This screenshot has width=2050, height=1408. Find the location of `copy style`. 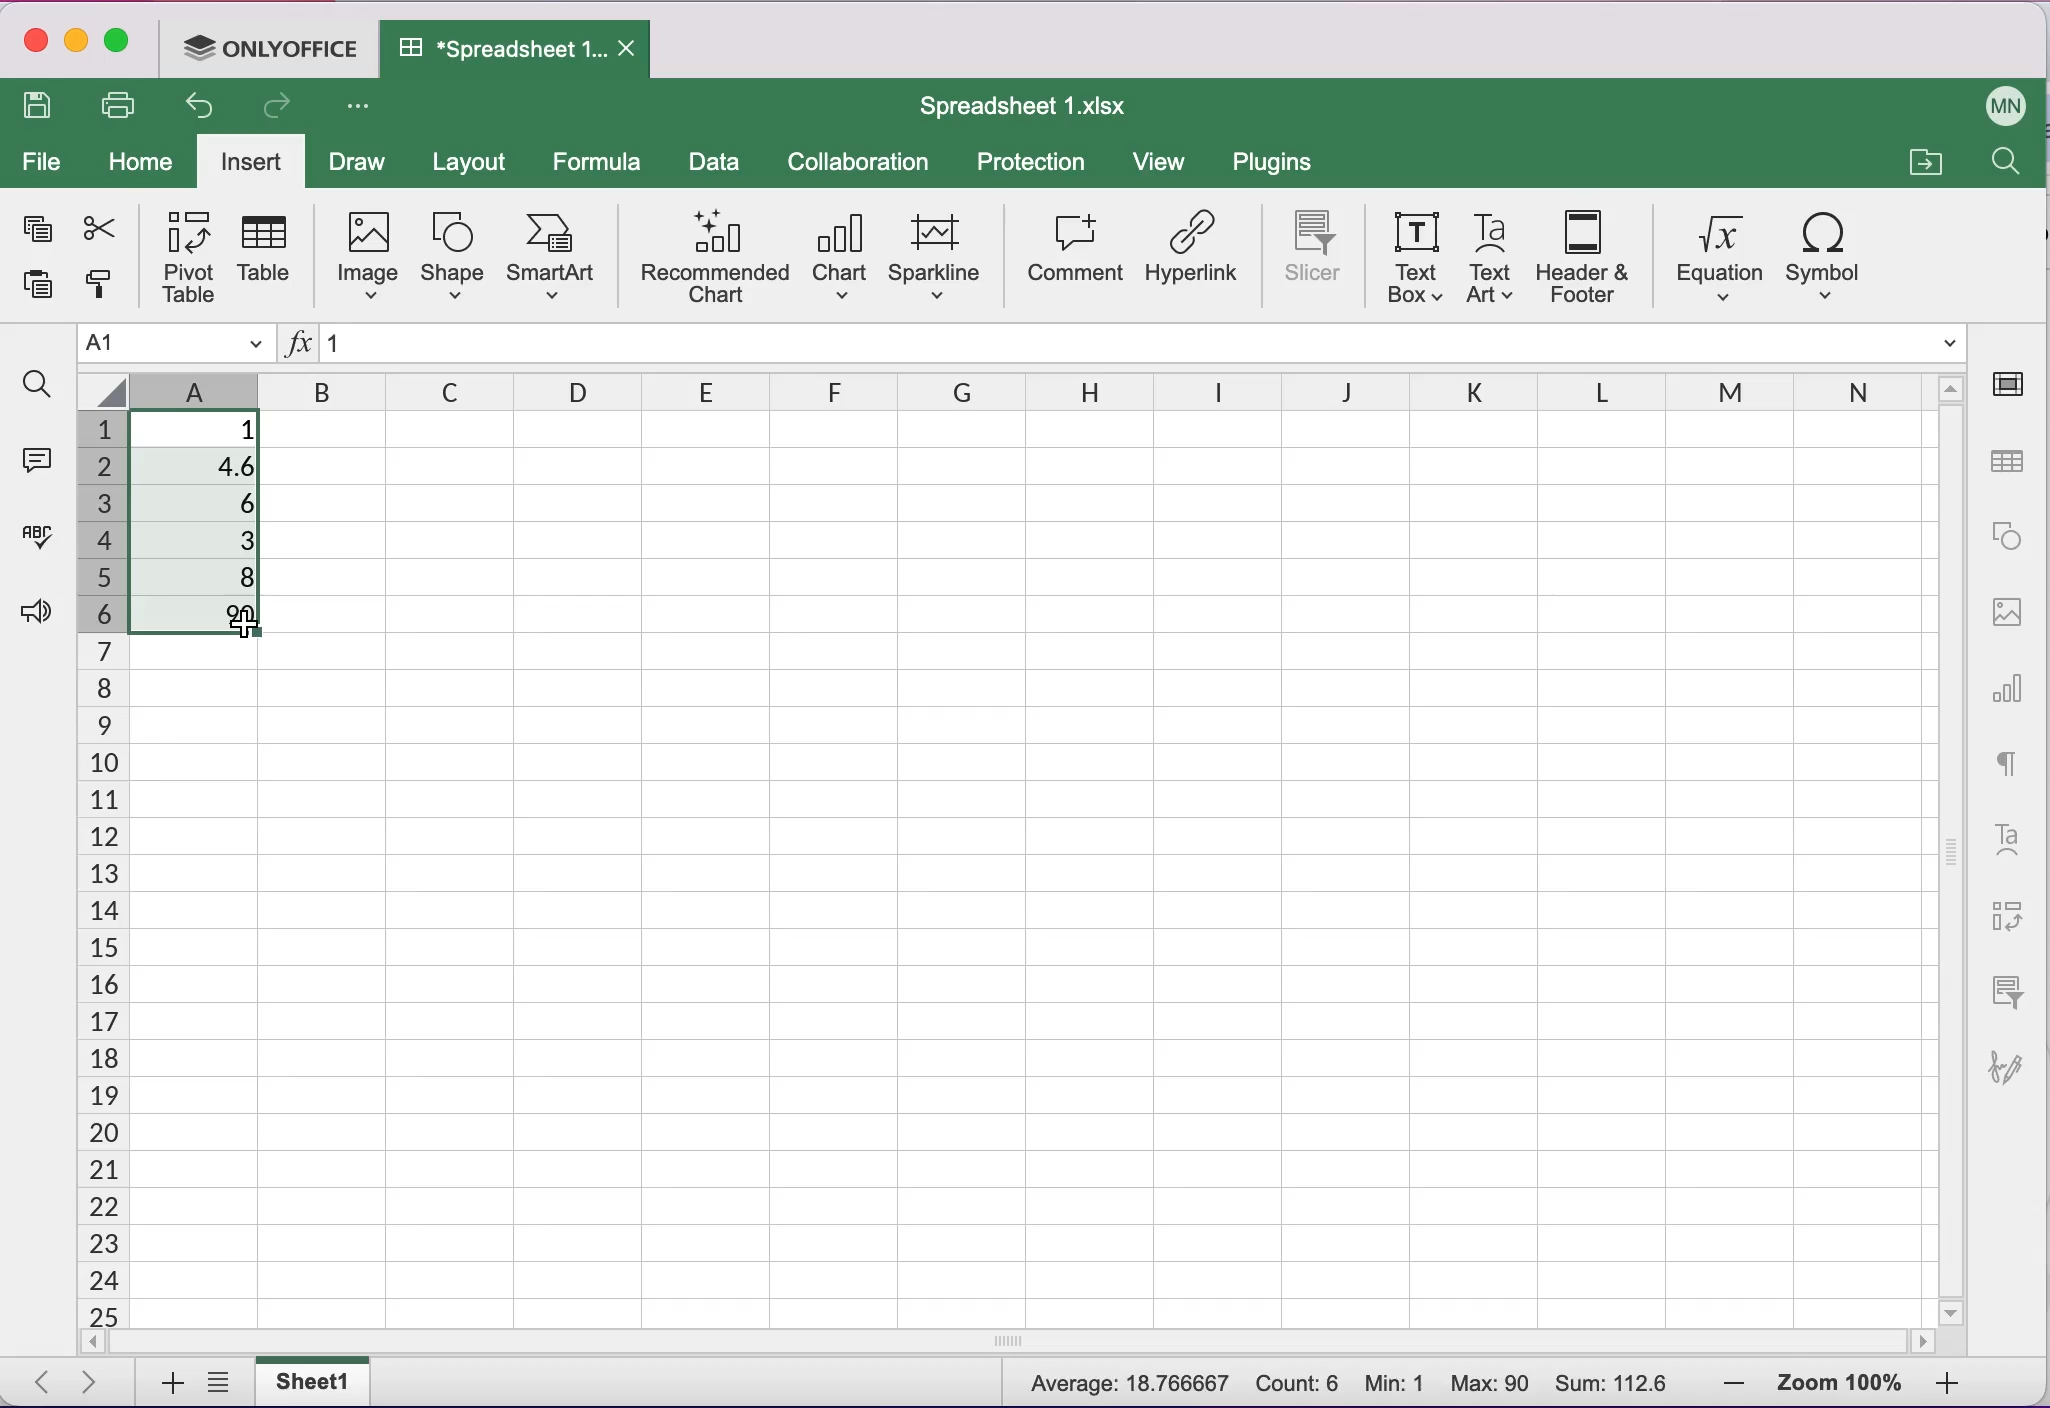

copy style is located at coordinates (94, 286).